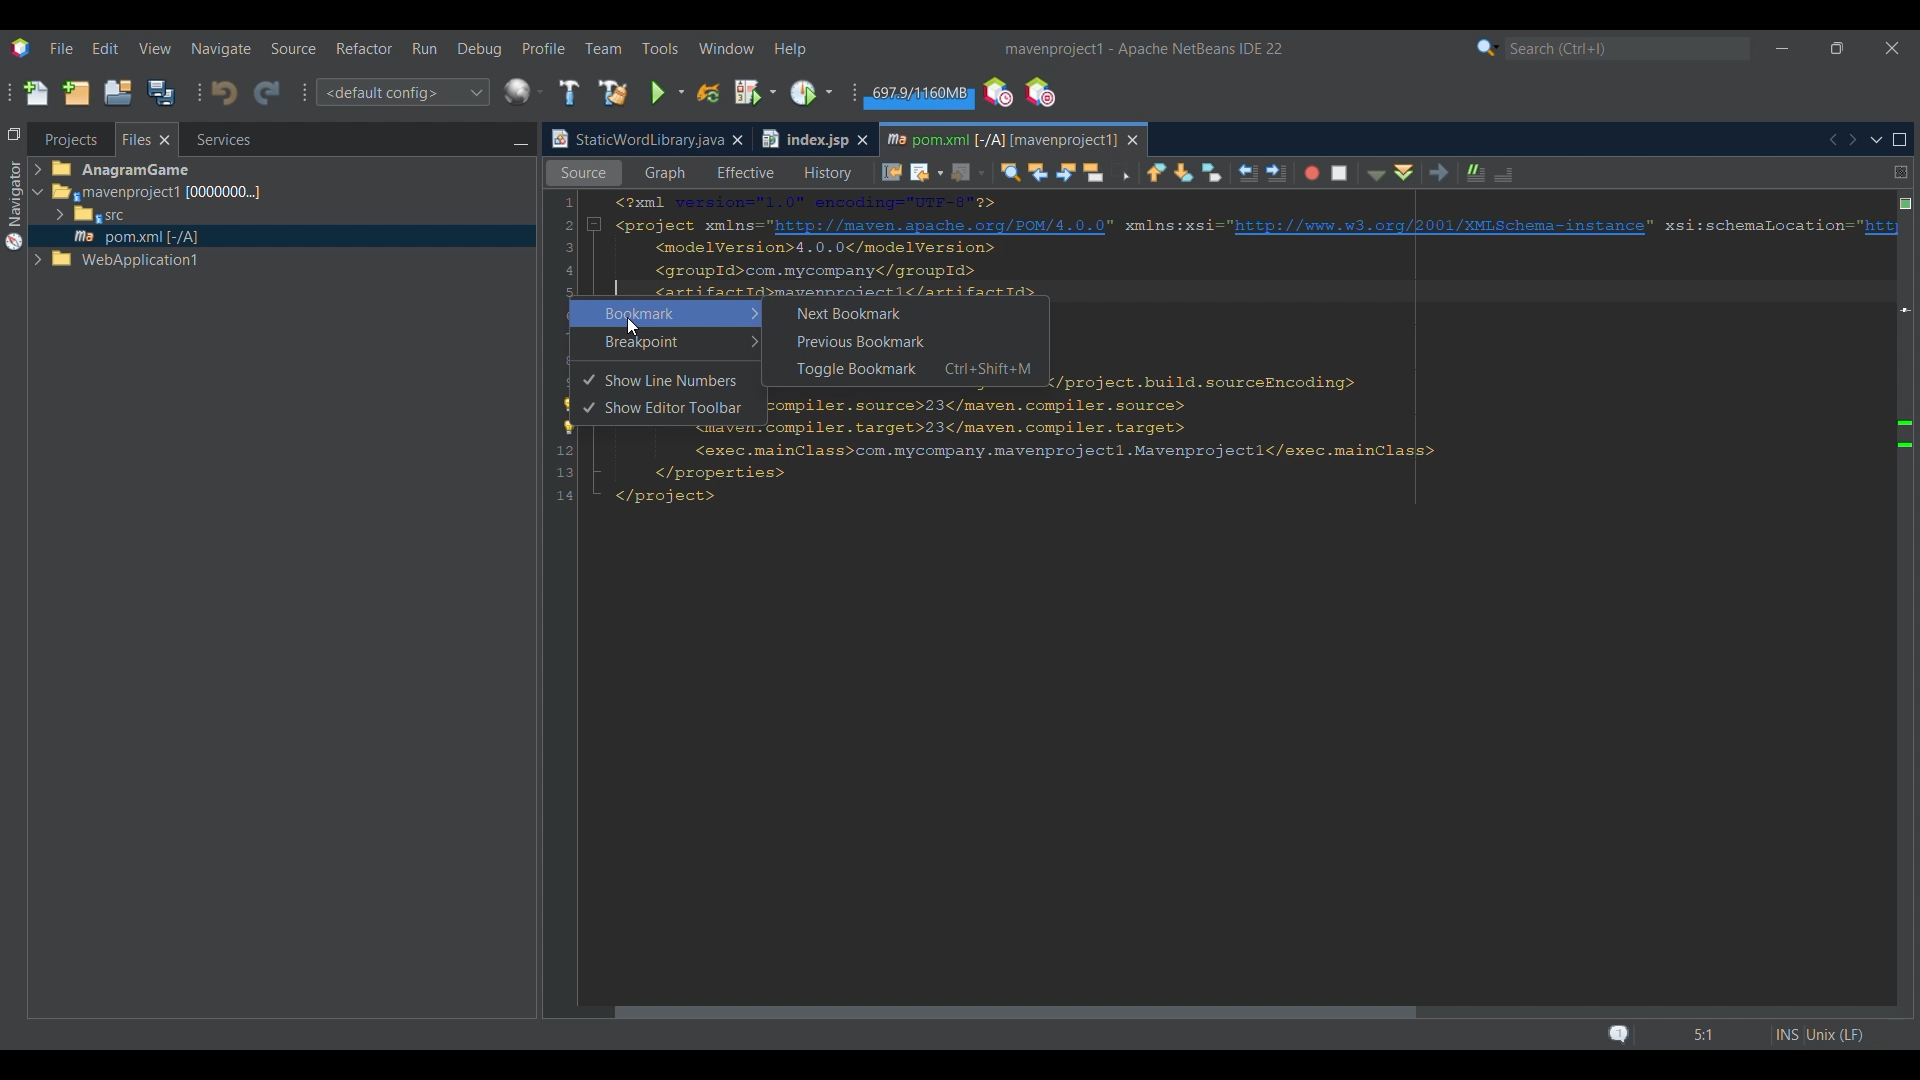 The width and height of the screenshot is (1920, 1080). What do you see at coordinates (371, 191) in the screenshot?
I see `Selected tab highlighted` at bounding box center [371, 191].